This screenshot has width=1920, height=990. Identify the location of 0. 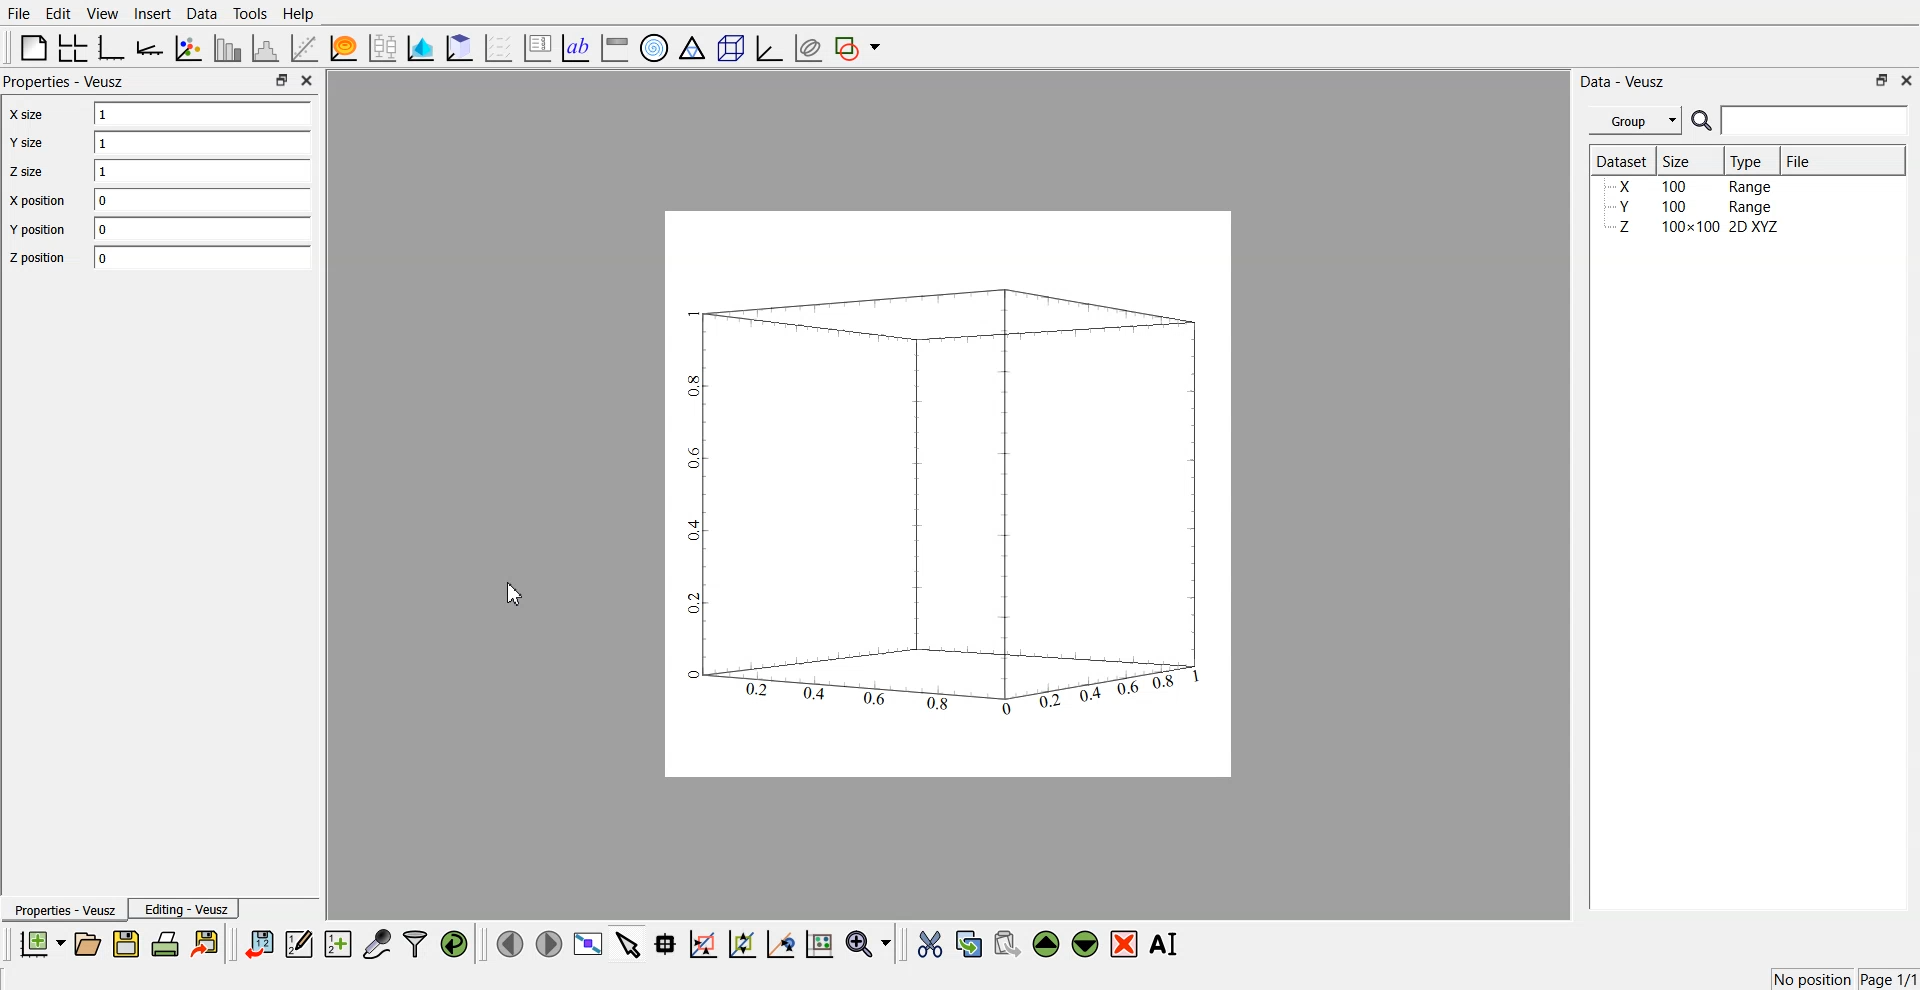
(202, 257).